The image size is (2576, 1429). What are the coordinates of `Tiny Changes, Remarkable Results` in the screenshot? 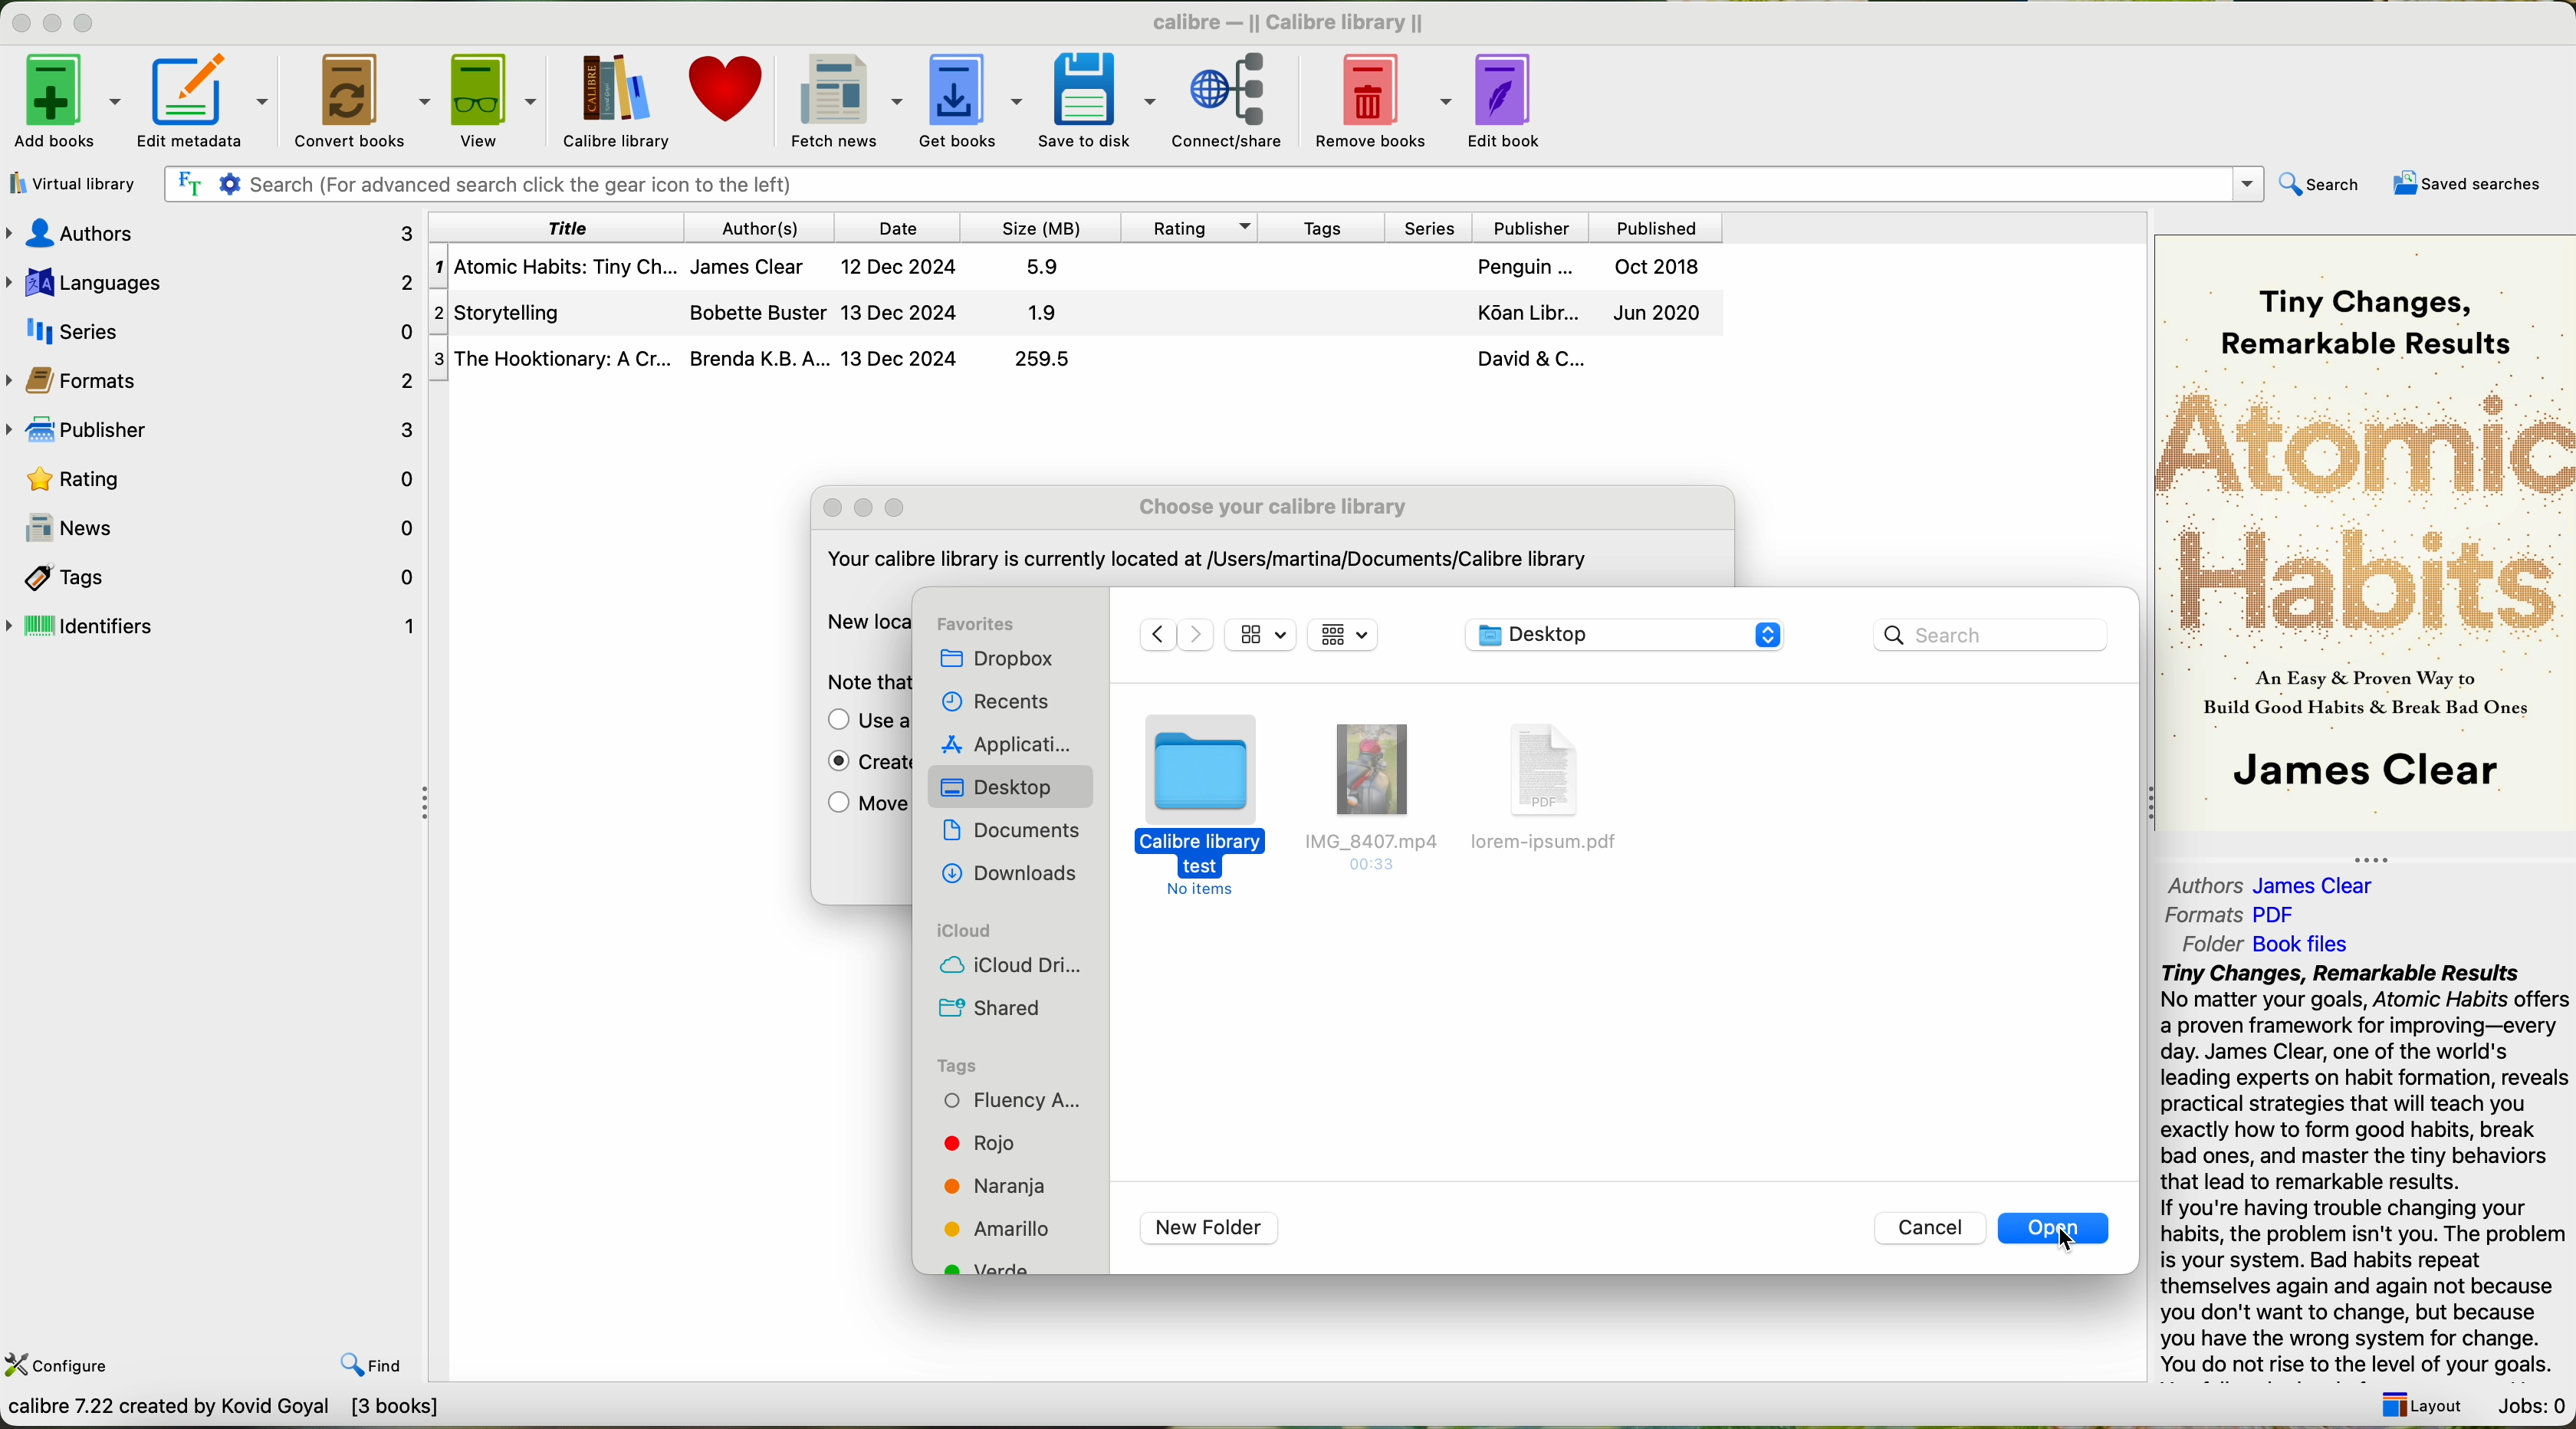 It's located at (2365, 300).